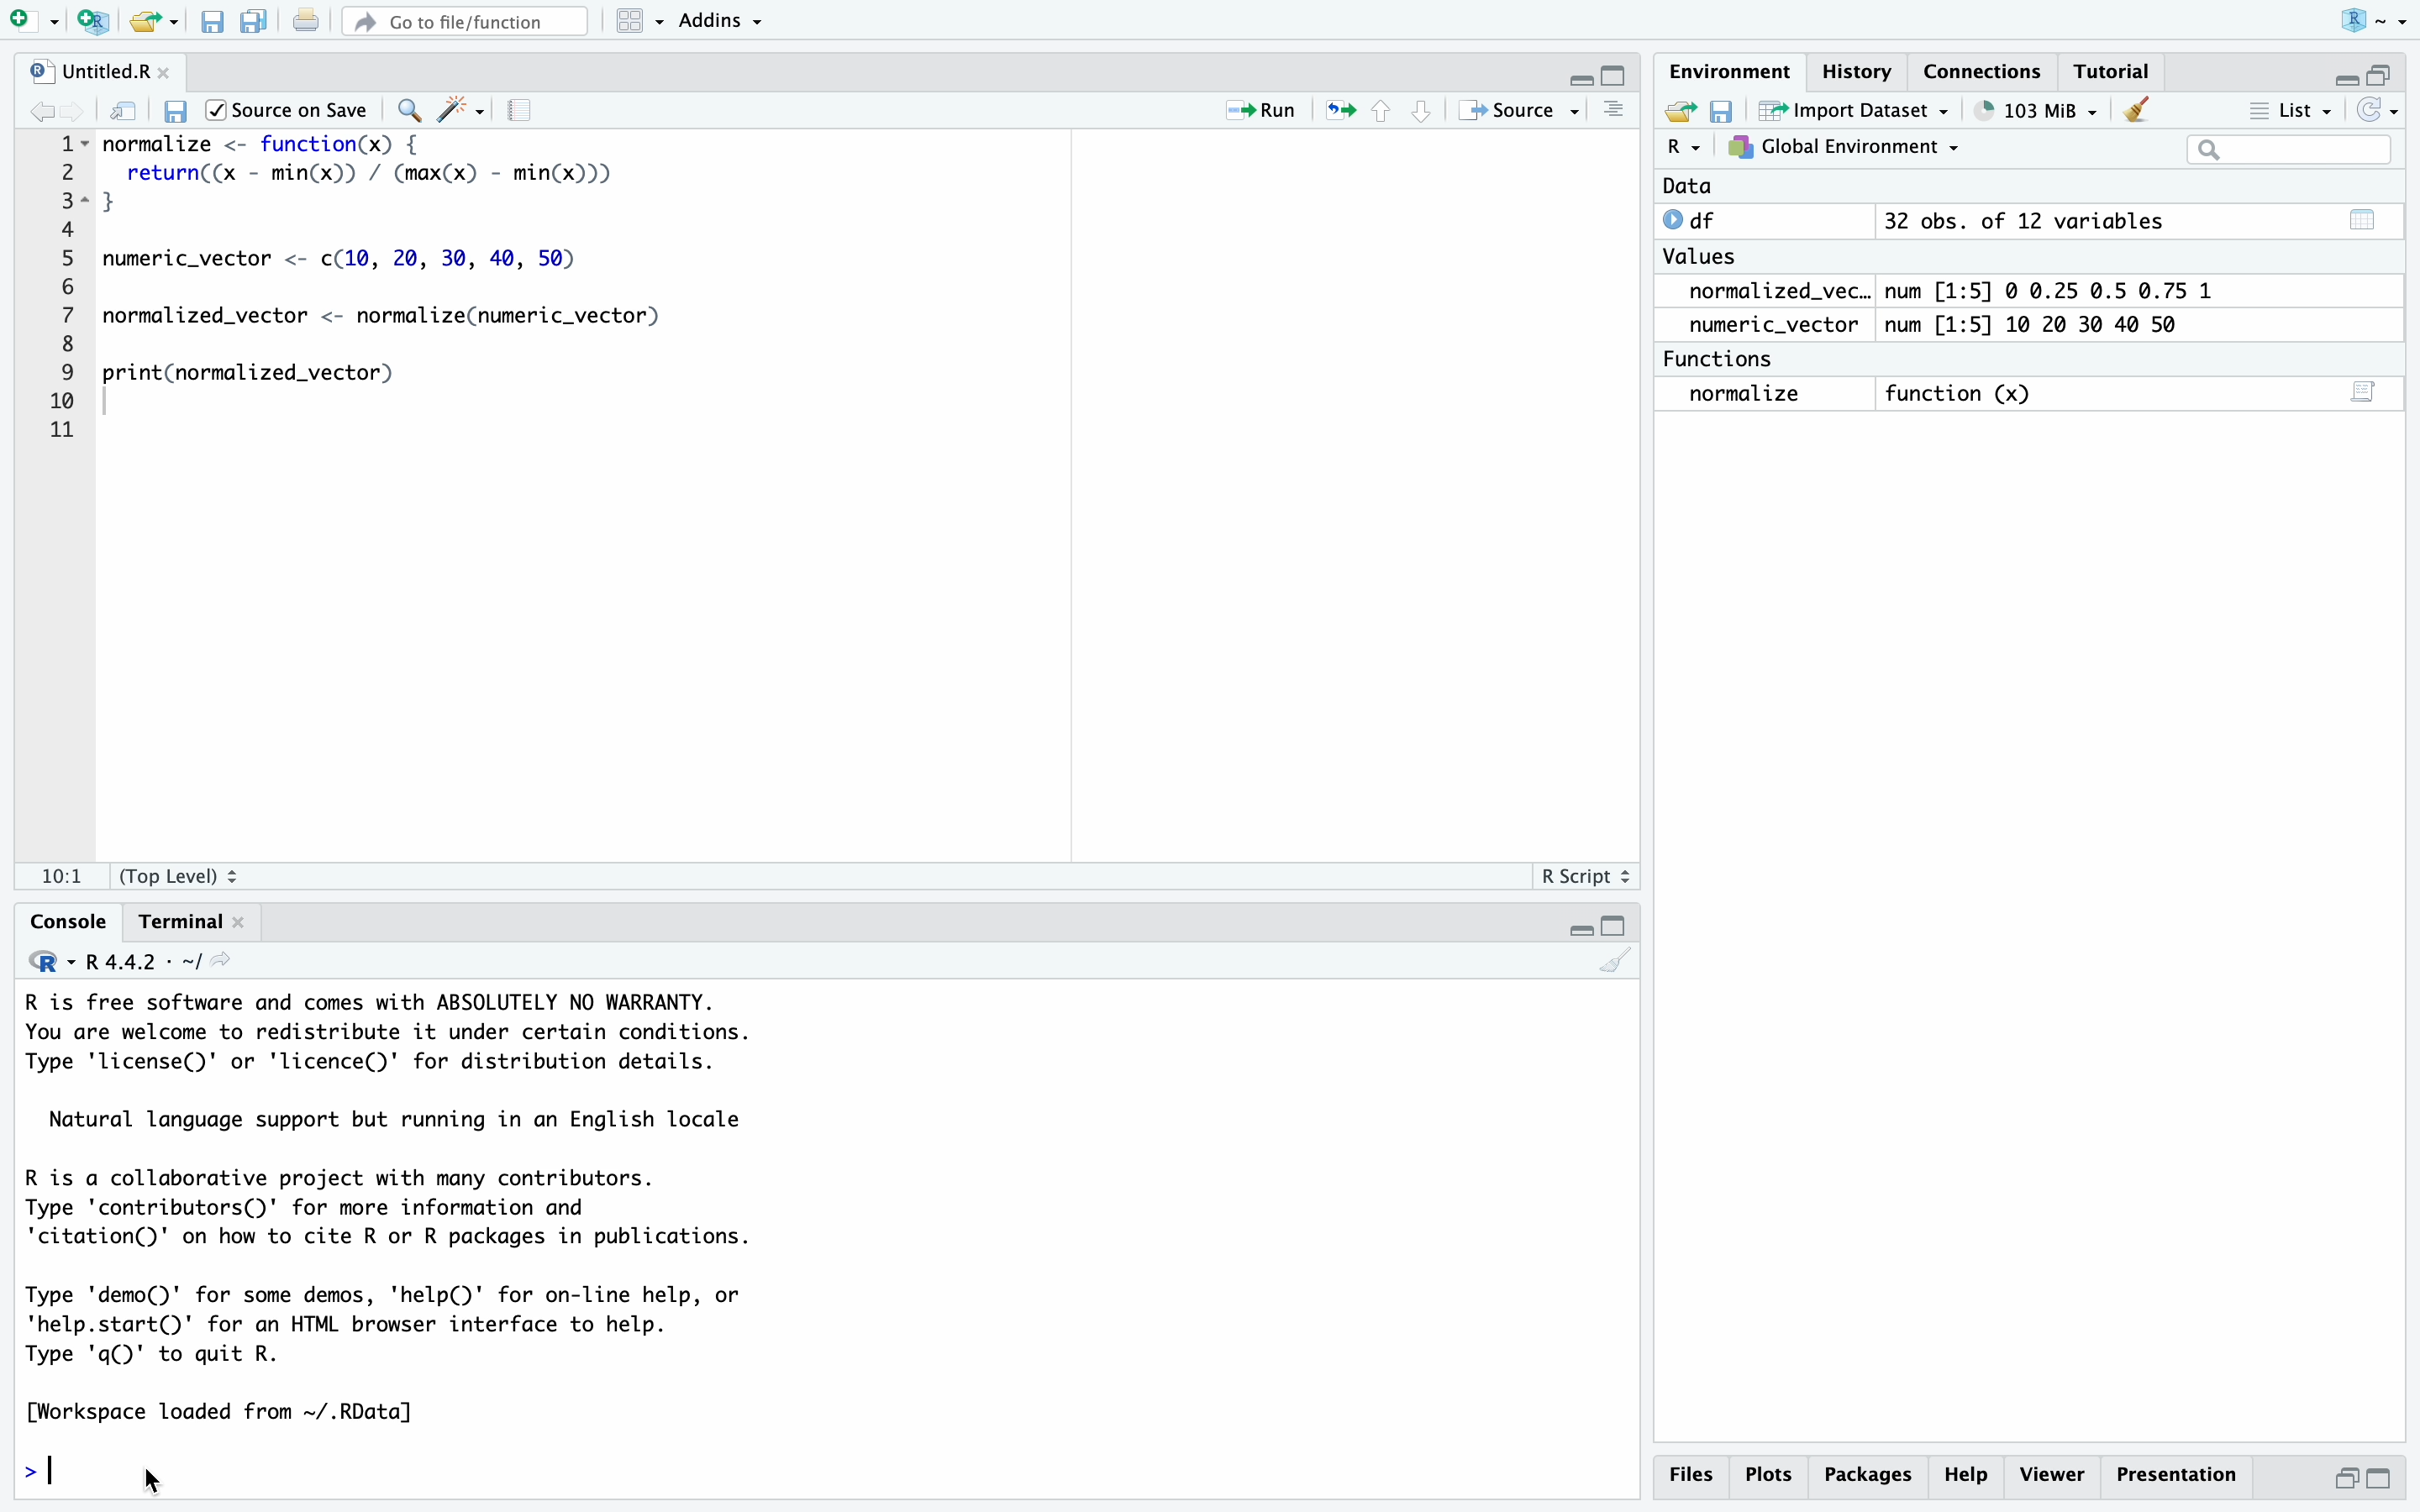 Image resolution: width=2420 pixels, height=1512 pixels. What do you see at coordinates (237, 966) in the screenshot?
I see `View the current working directory` at bounding box center [237, 966].